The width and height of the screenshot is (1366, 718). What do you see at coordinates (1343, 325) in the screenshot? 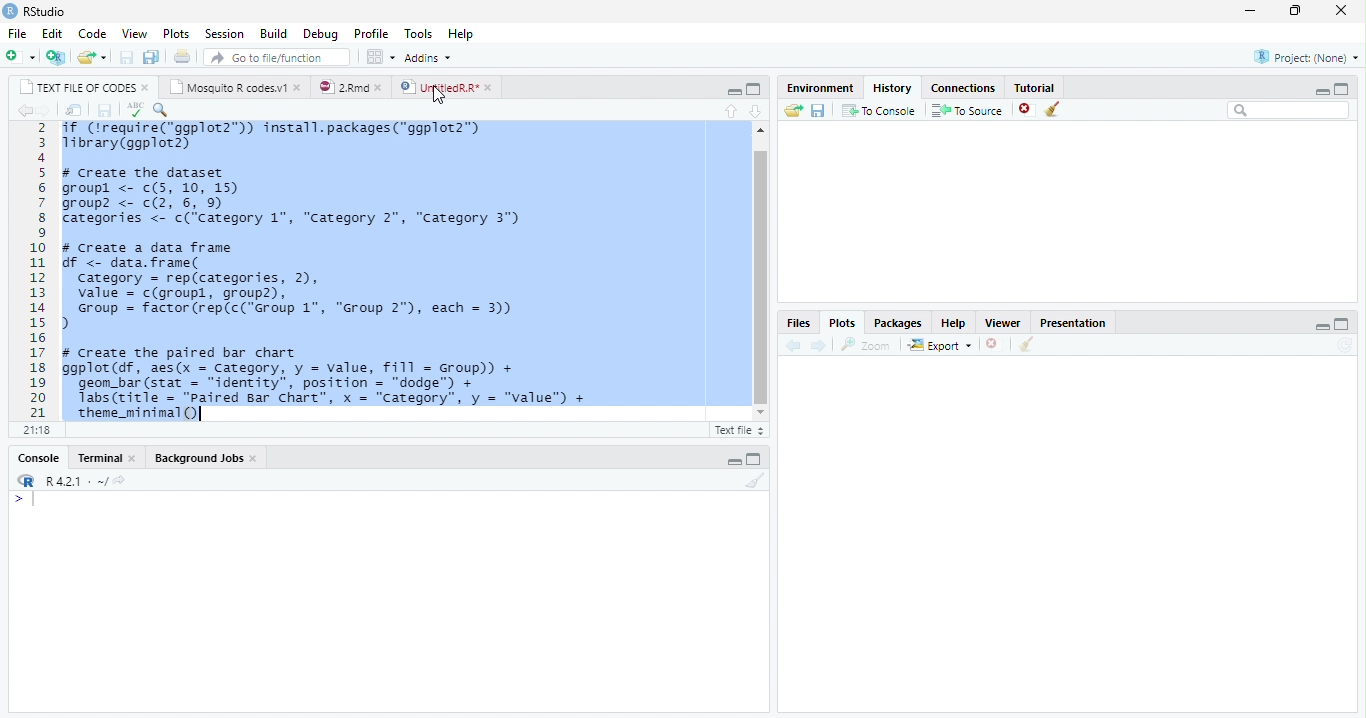
I see `maximize` at bounding box center [1343, 325].